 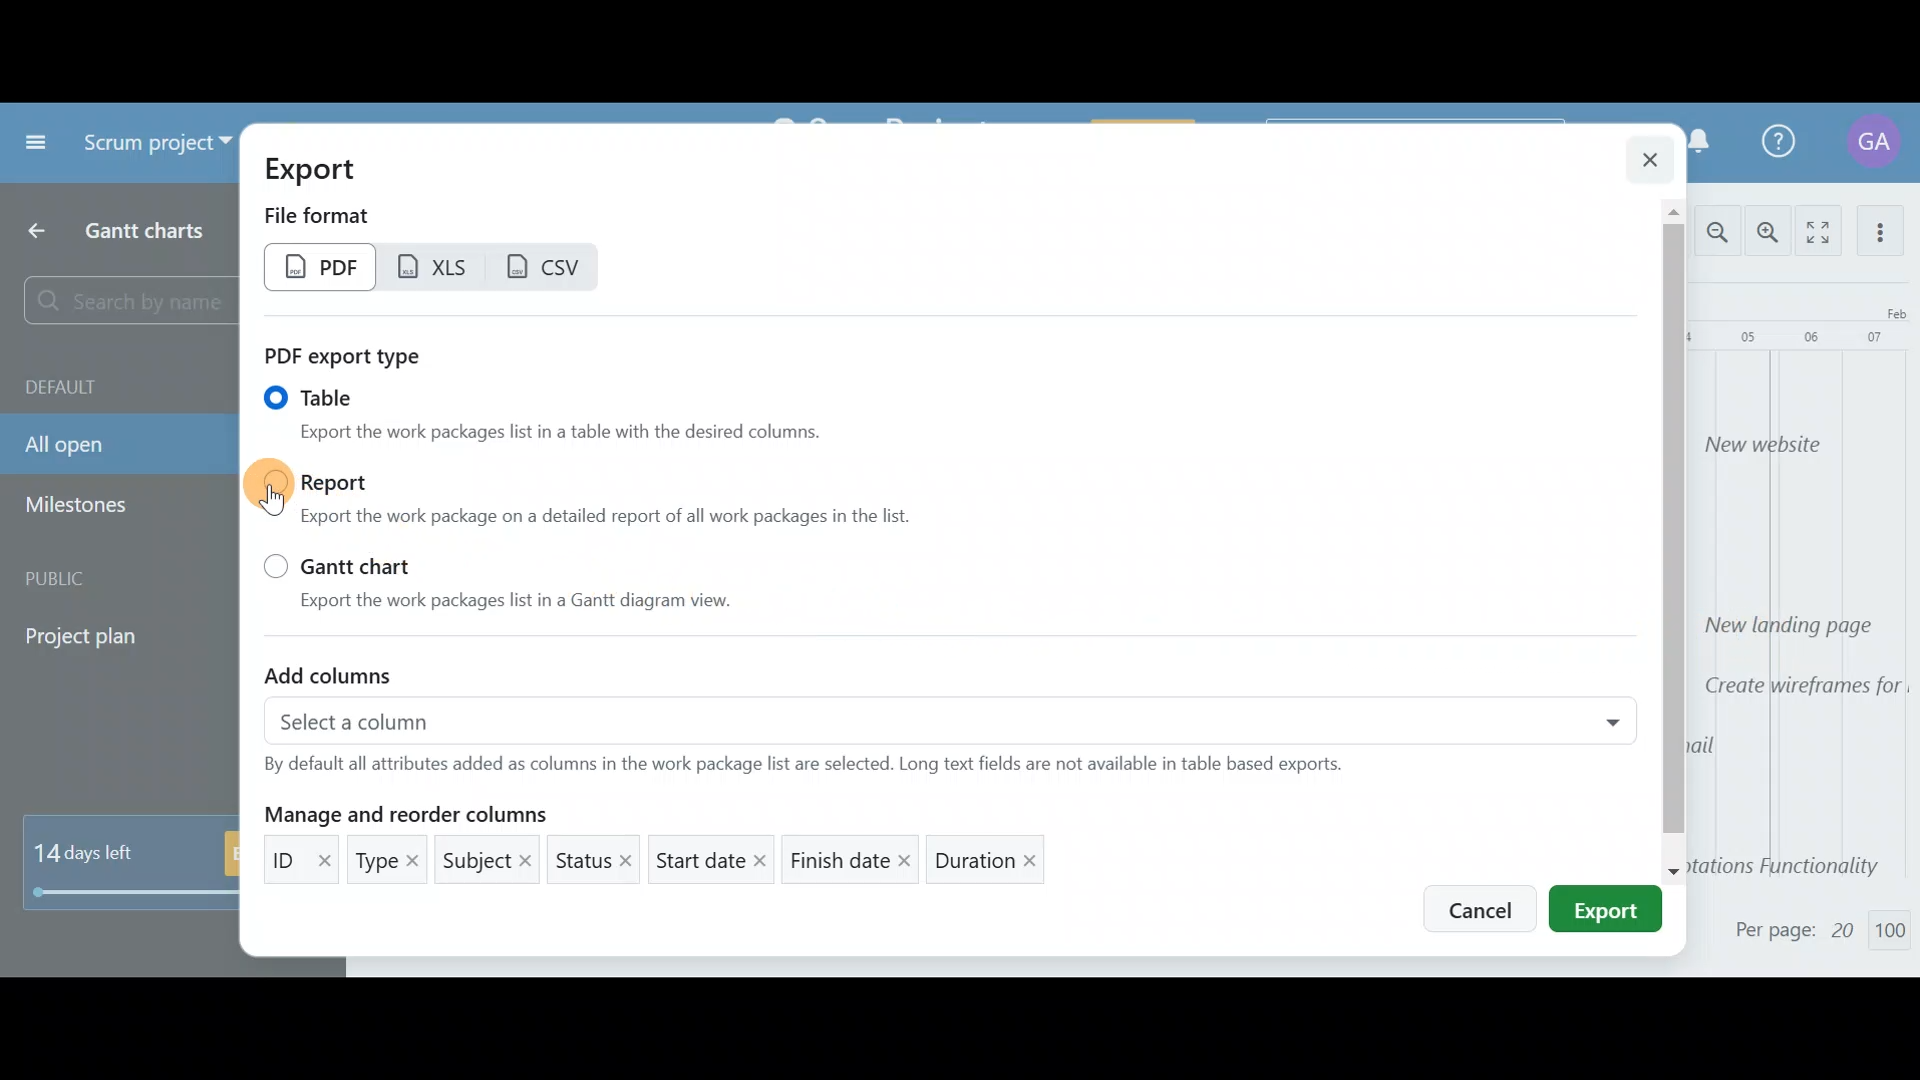 What do you see at coordinates (302, 862) in the screenshot?
I see `ID` at bounding box center [302, 862].